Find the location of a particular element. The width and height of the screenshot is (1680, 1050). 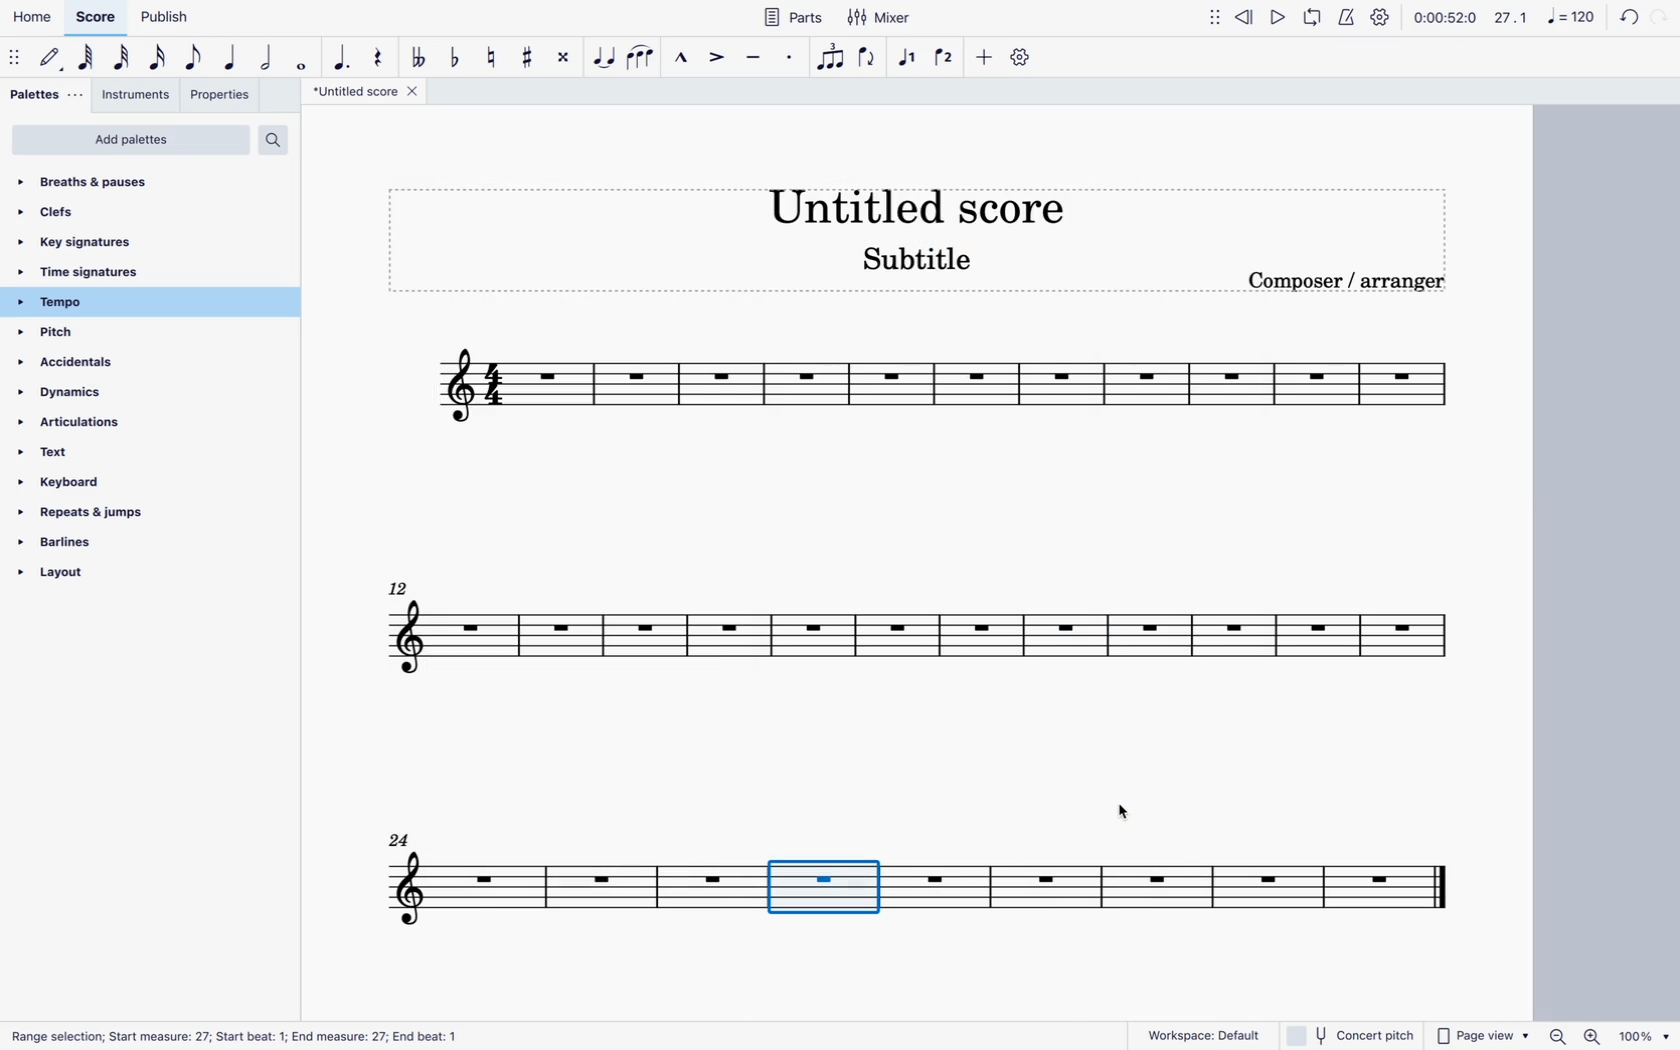

staccato is located at coordinates (791, 58).